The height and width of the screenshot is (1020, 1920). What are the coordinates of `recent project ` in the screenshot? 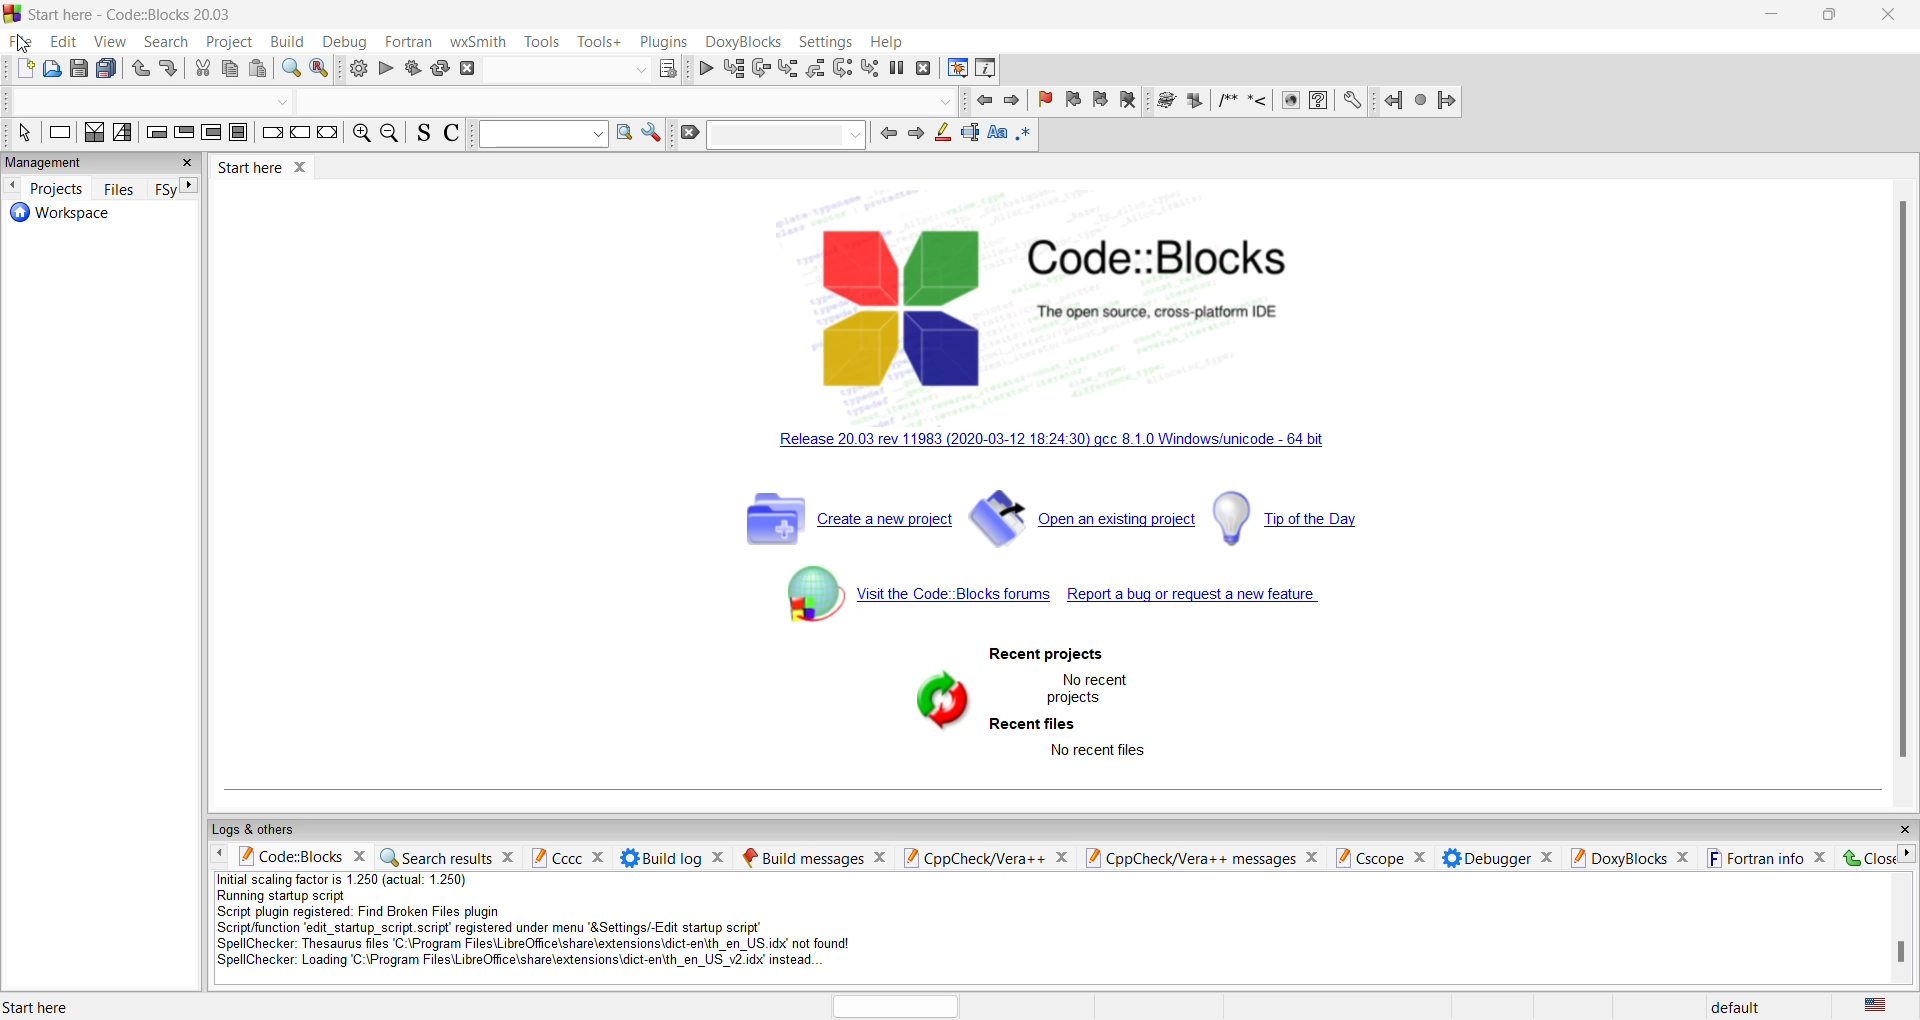 It's located at (1045, 655).